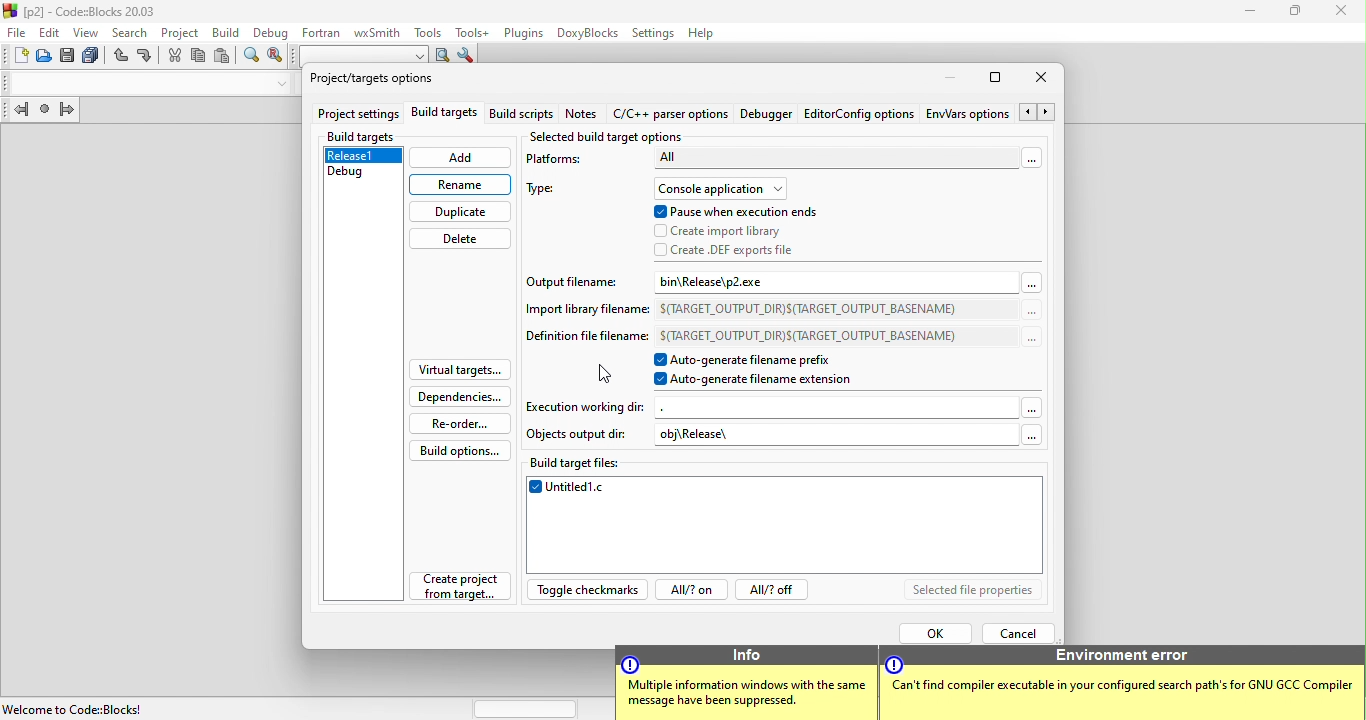  I want to click on cut, so click(175, 55).